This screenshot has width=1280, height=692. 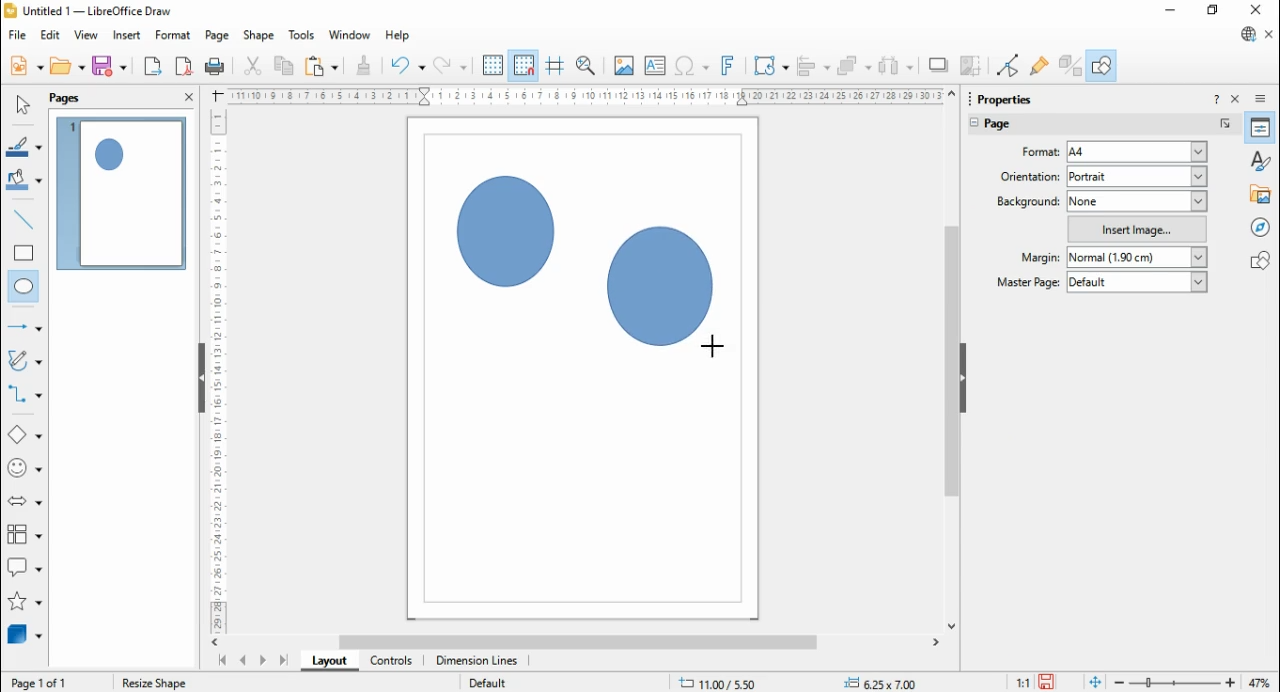 I want to click on crop image, so click(x=973, y=66).